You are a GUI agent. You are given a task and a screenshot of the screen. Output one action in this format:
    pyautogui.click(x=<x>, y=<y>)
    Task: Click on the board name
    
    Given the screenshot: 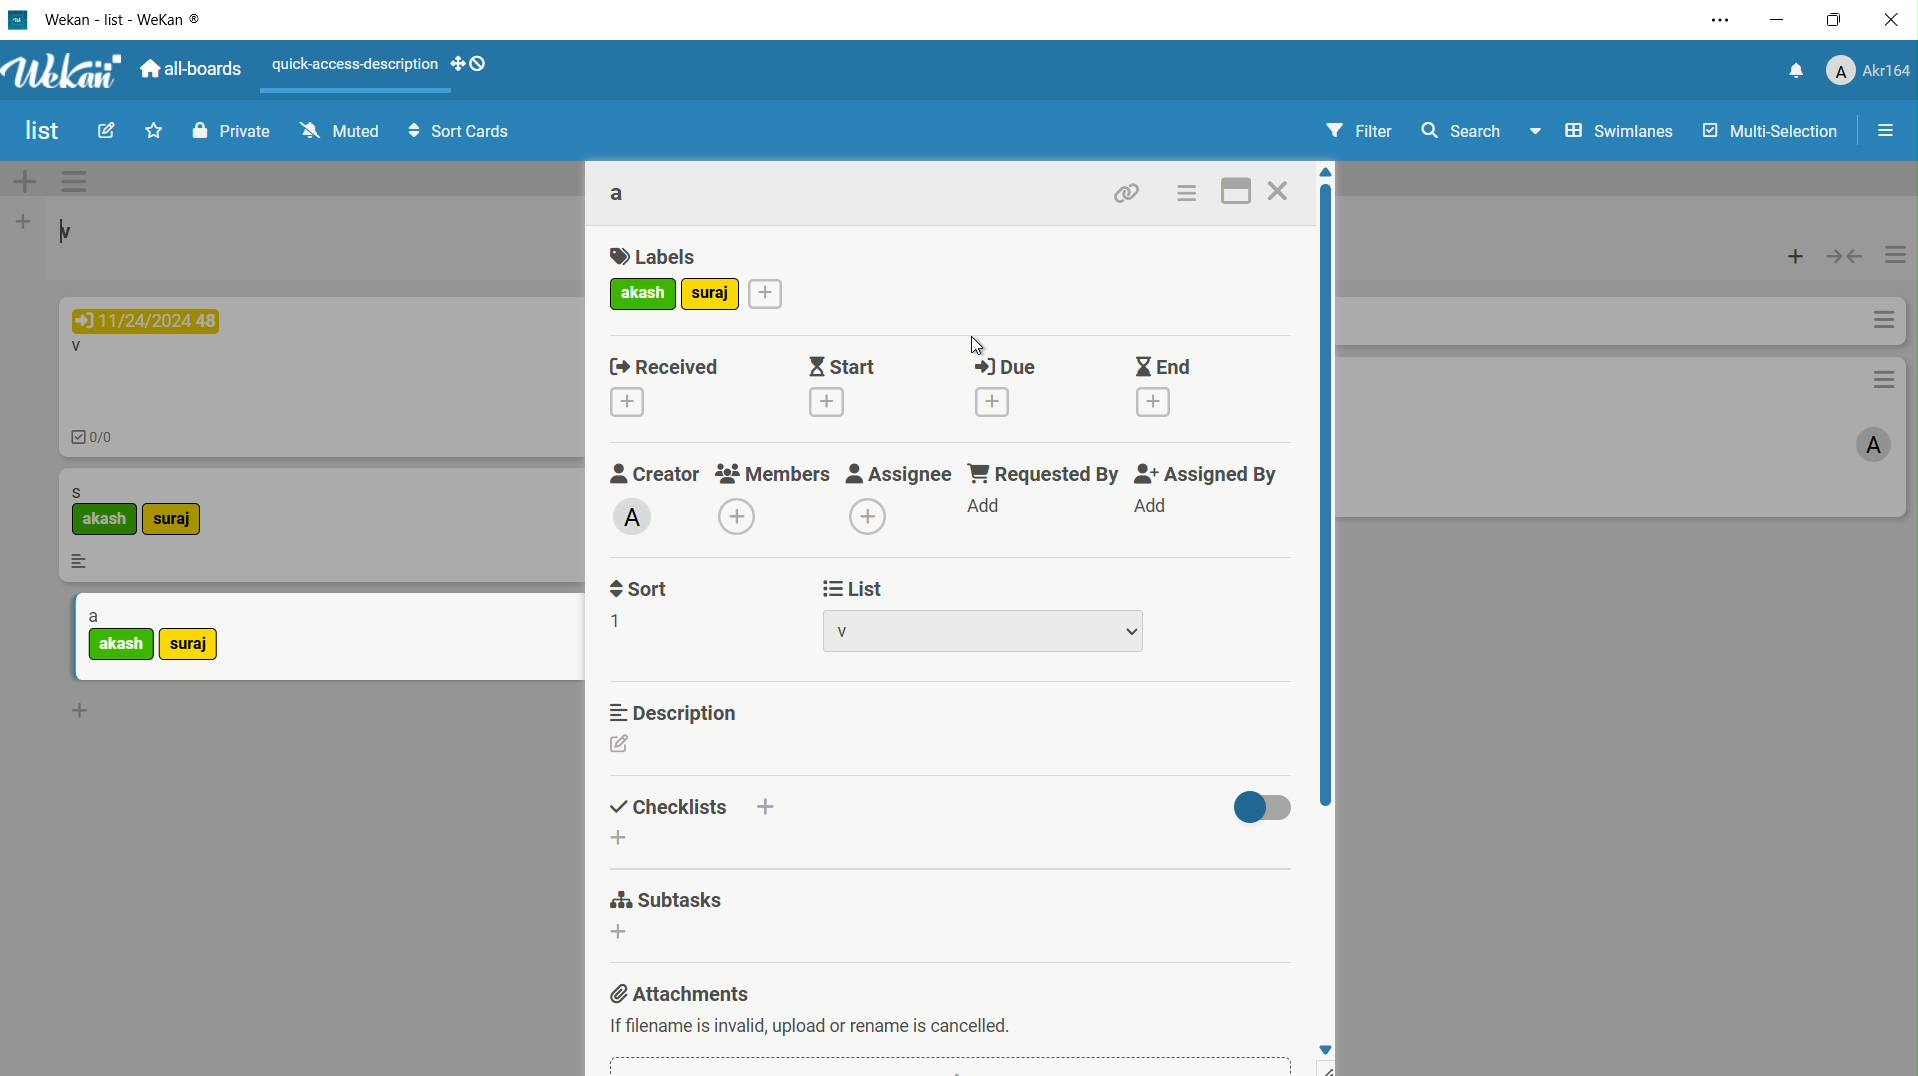 What is the action you would take?
    pyautogui.click(x=39, y=131)
    